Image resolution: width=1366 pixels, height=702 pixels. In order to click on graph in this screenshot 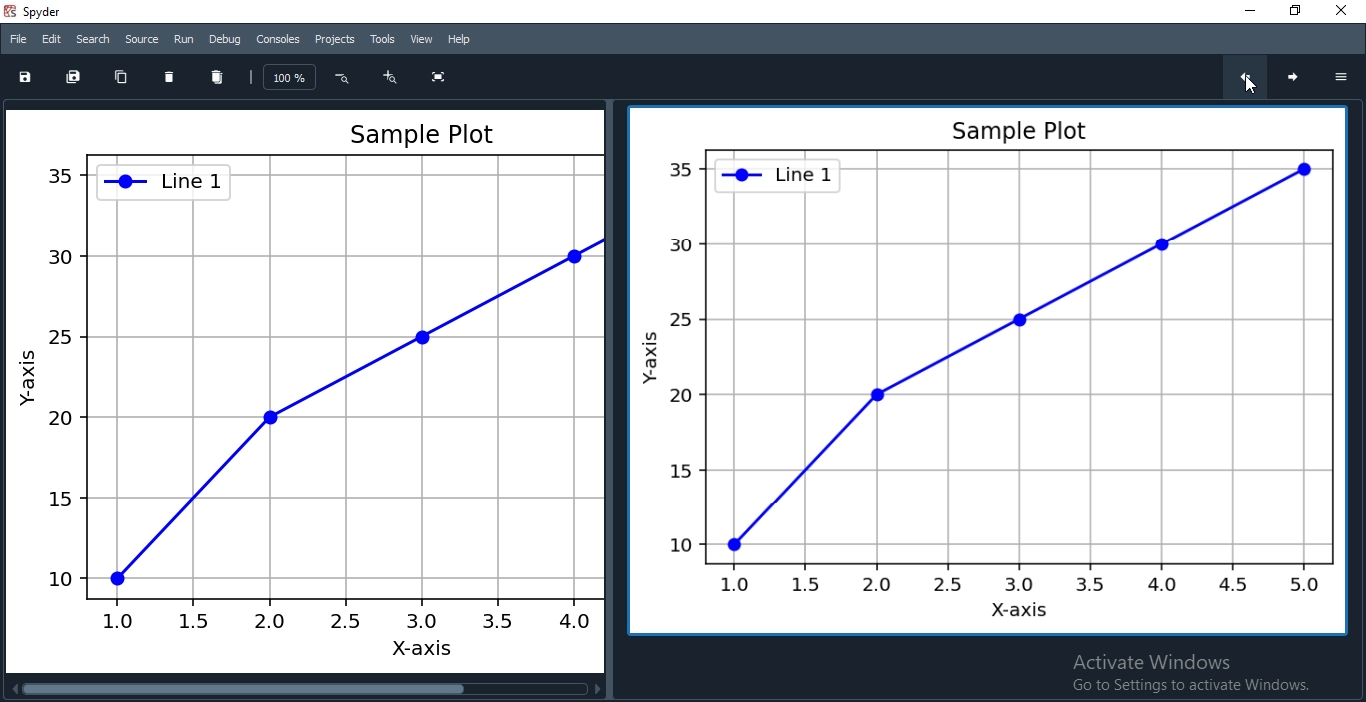, I will do `click(988, 374)`.